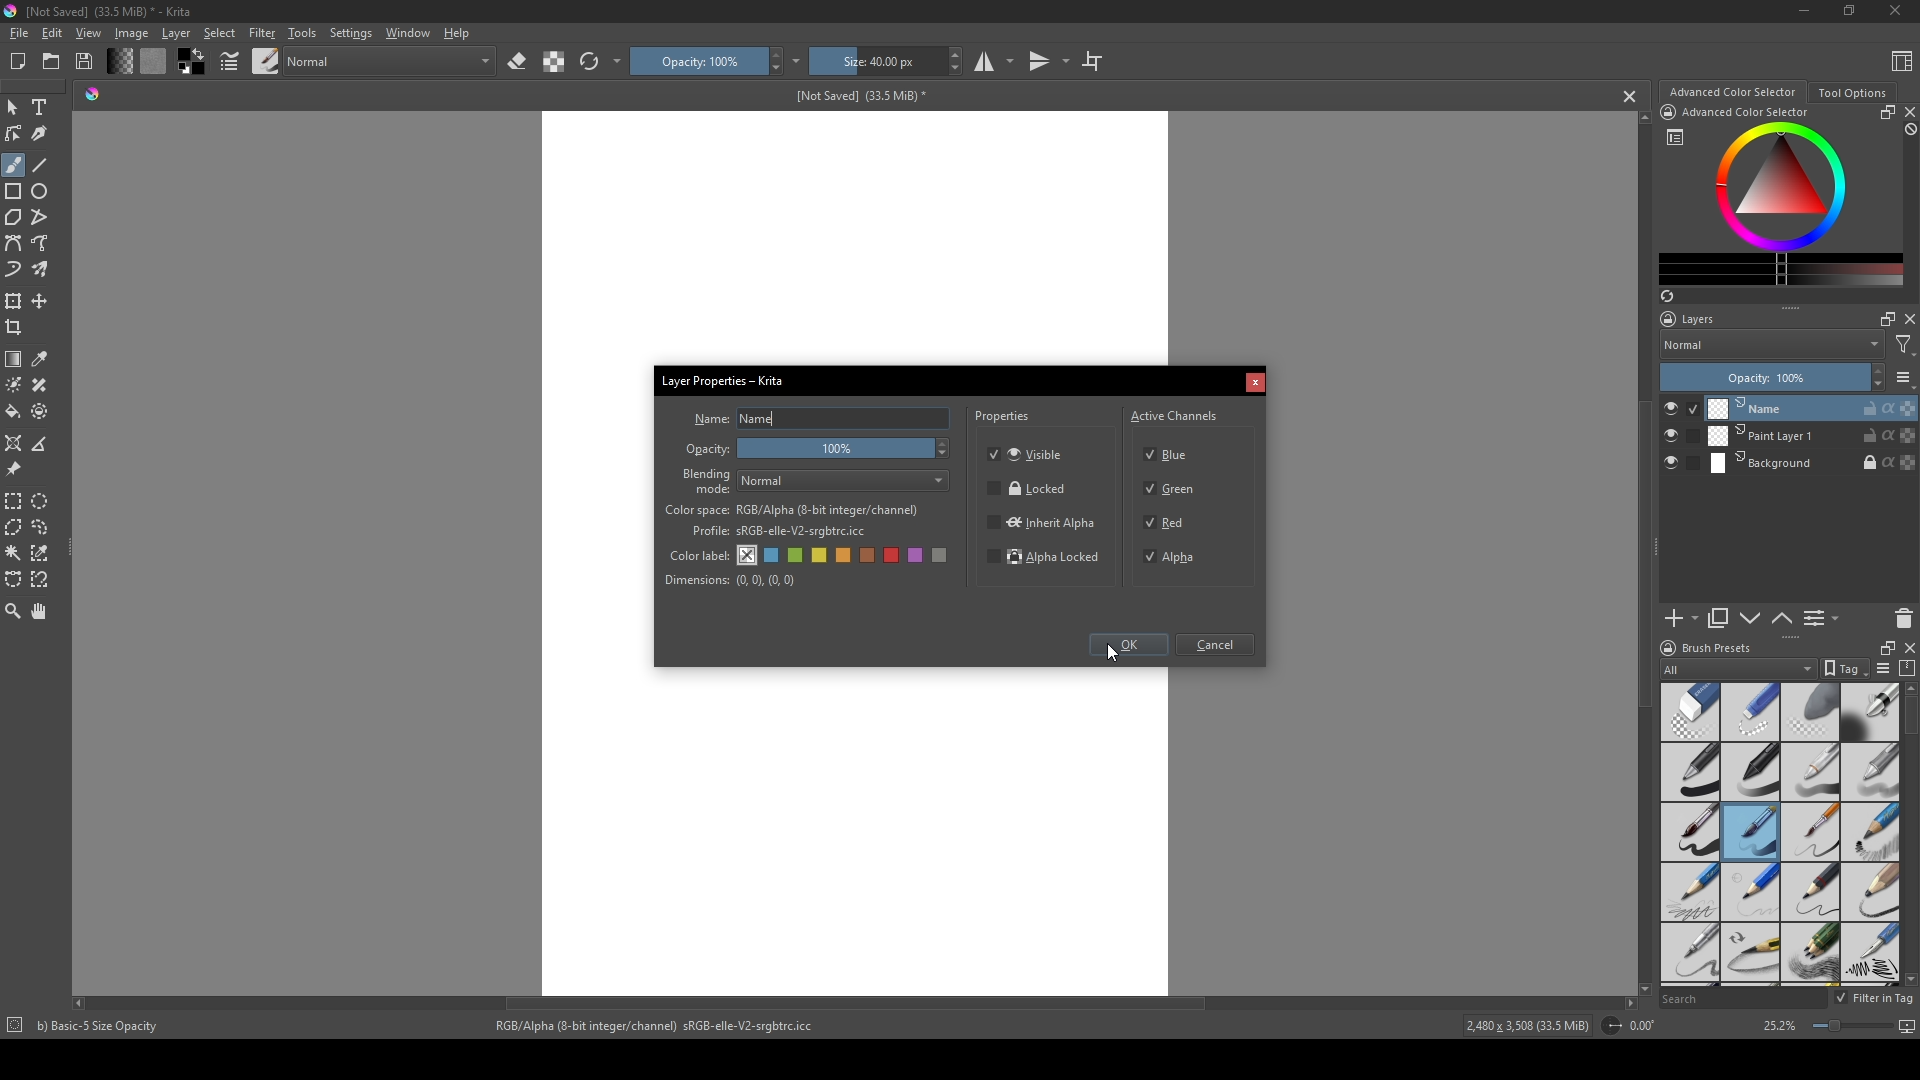 The height and width of the screenshot is (1080, 1920). I want to click on change color, so click(1781, 269).